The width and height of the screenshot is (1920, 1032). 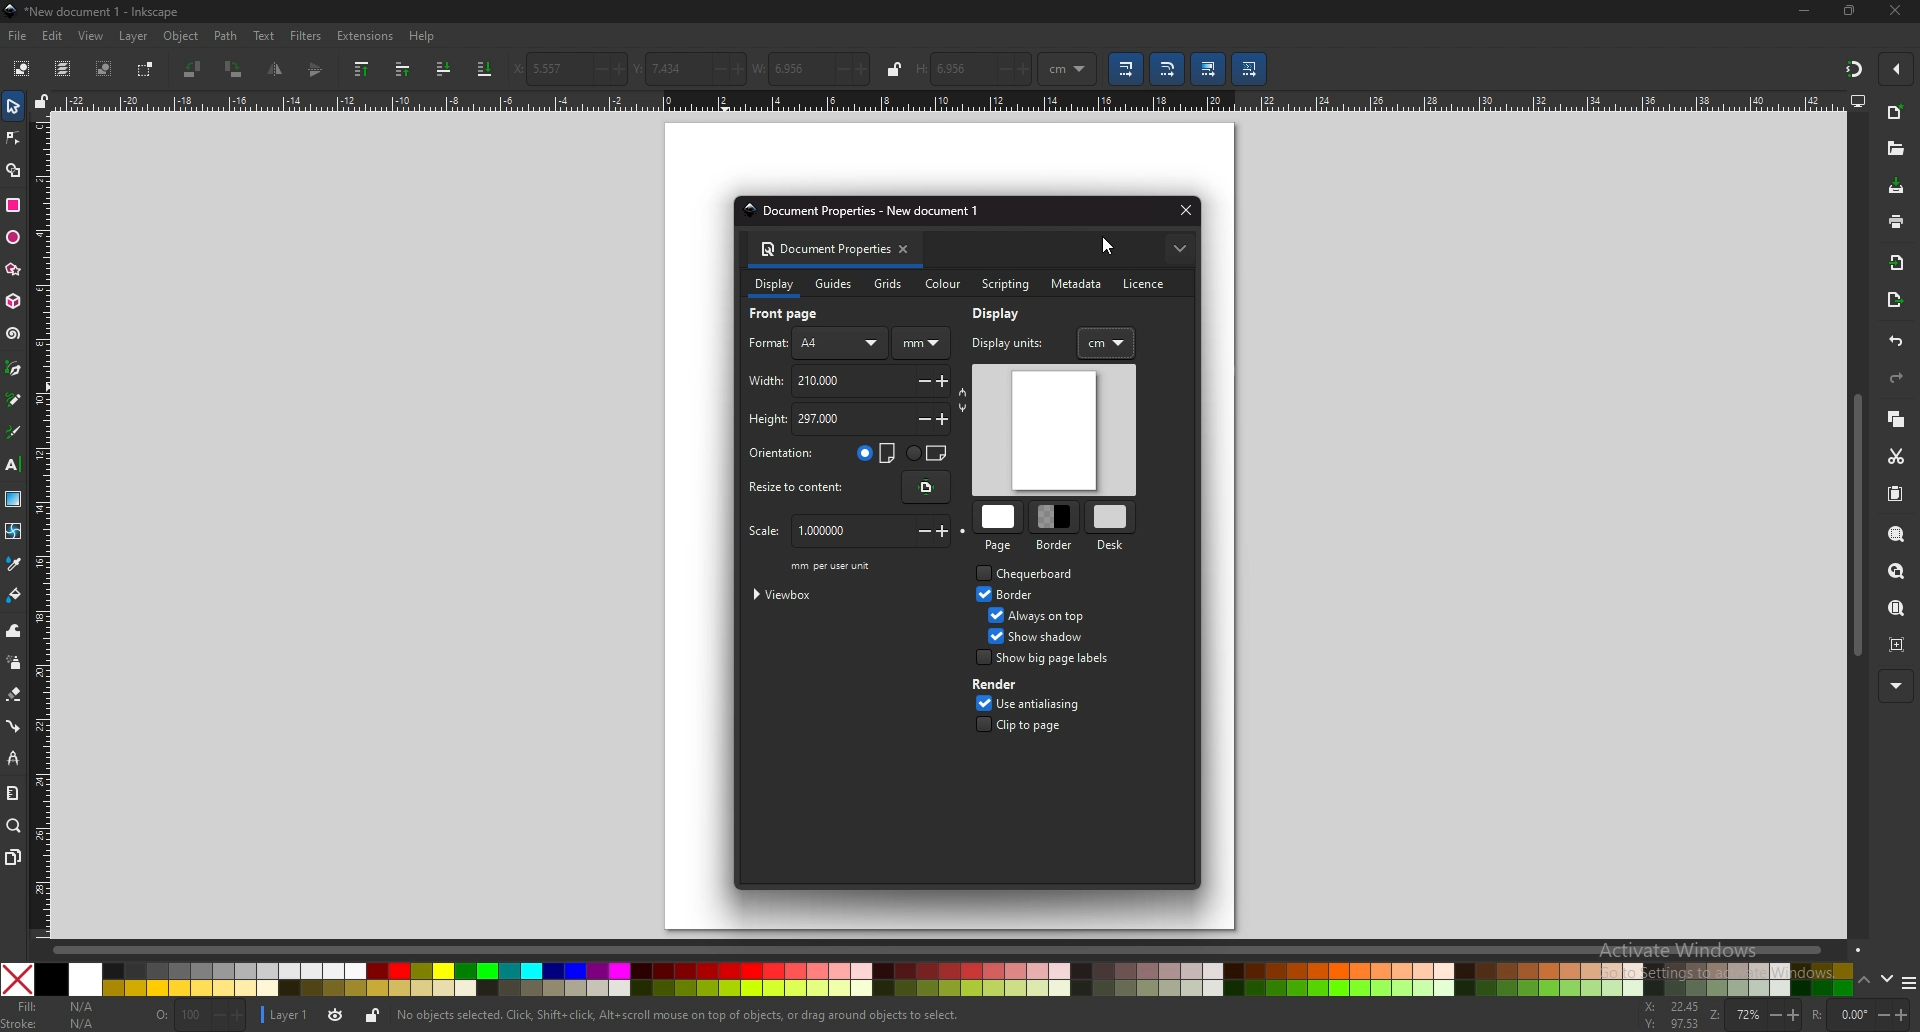 I want to click on mm per user unit, so click(x=834, y=566).